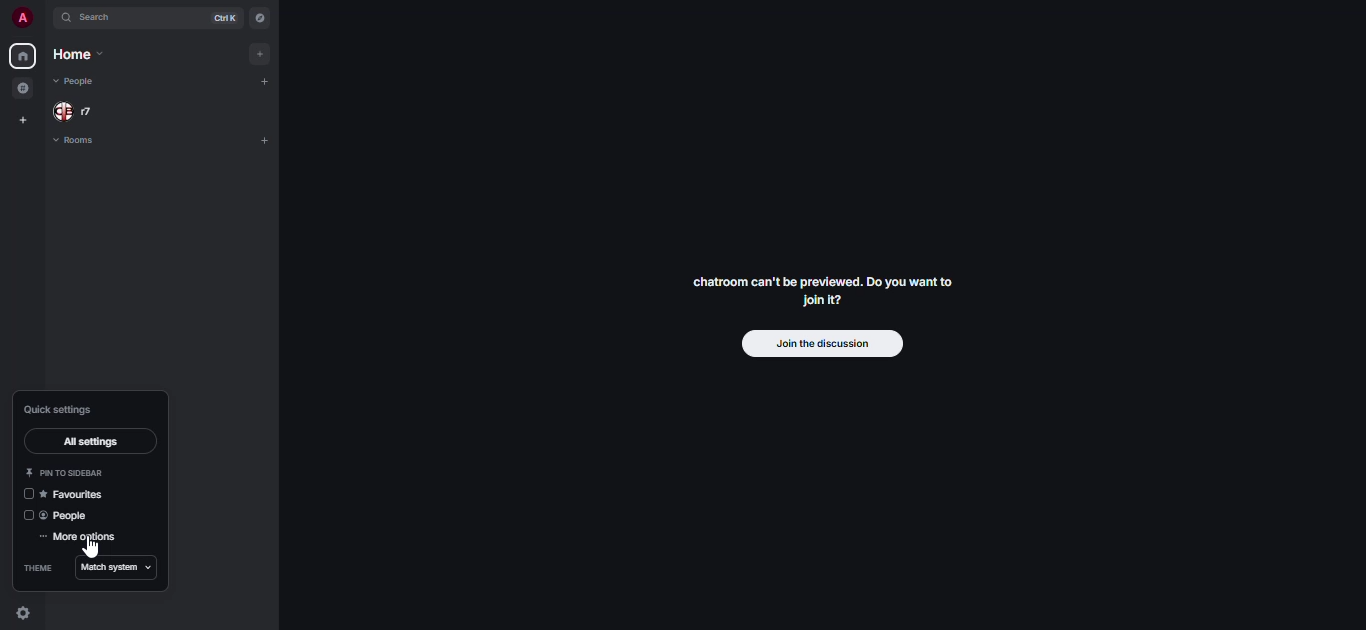 The height and width of the screenshot is (630, 1366). Describe the element at coordinates (827, 292) in the screenshot. I see `chatroom can't be previewed. Join it?` at that location.